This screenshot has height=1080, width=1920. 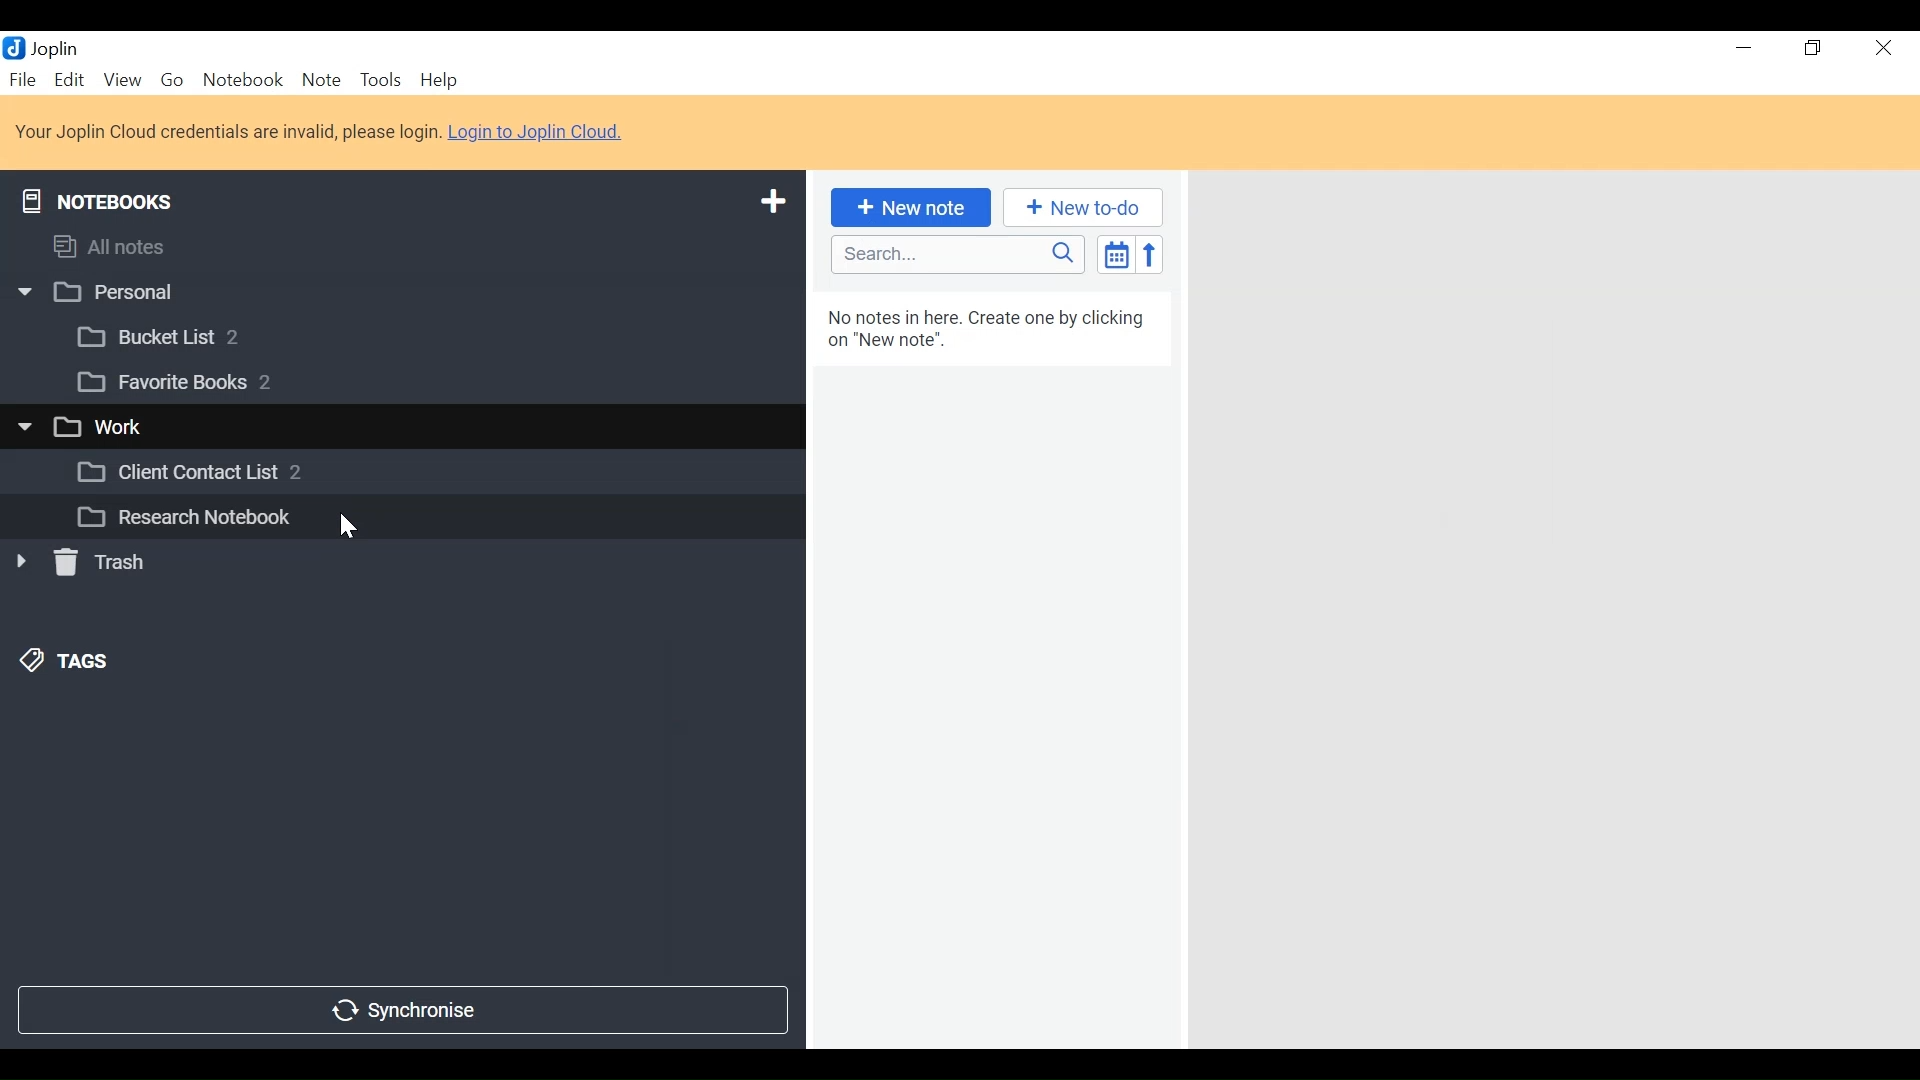 What do you see at coordinates (25, 79) in the screenshot?
I see `File` at bounding box center [25, 79].